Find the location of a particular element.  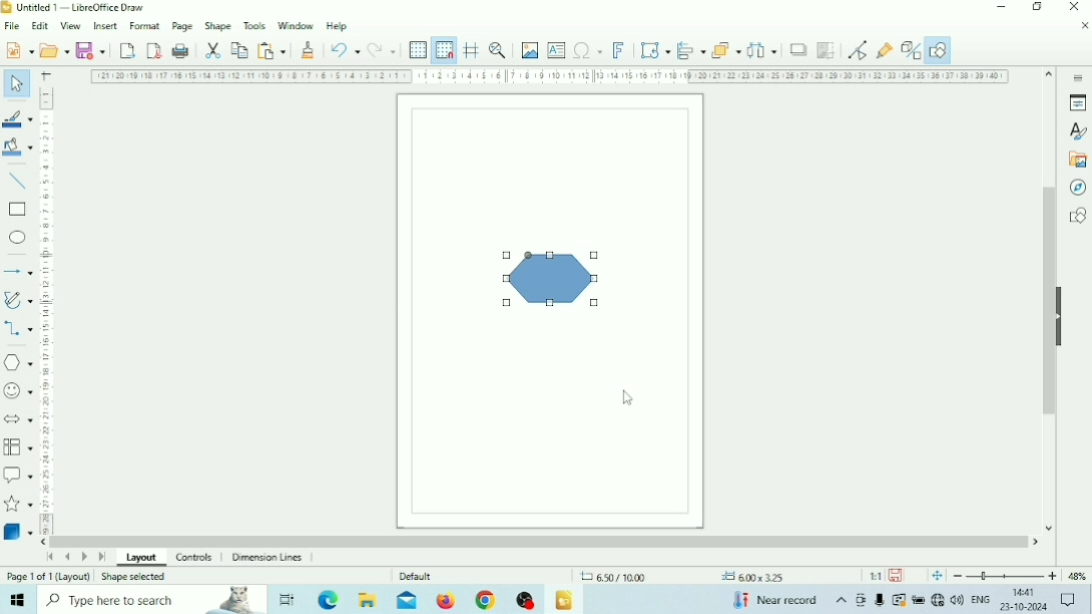

Curves and Polygons is located at coordinates (18, 300).